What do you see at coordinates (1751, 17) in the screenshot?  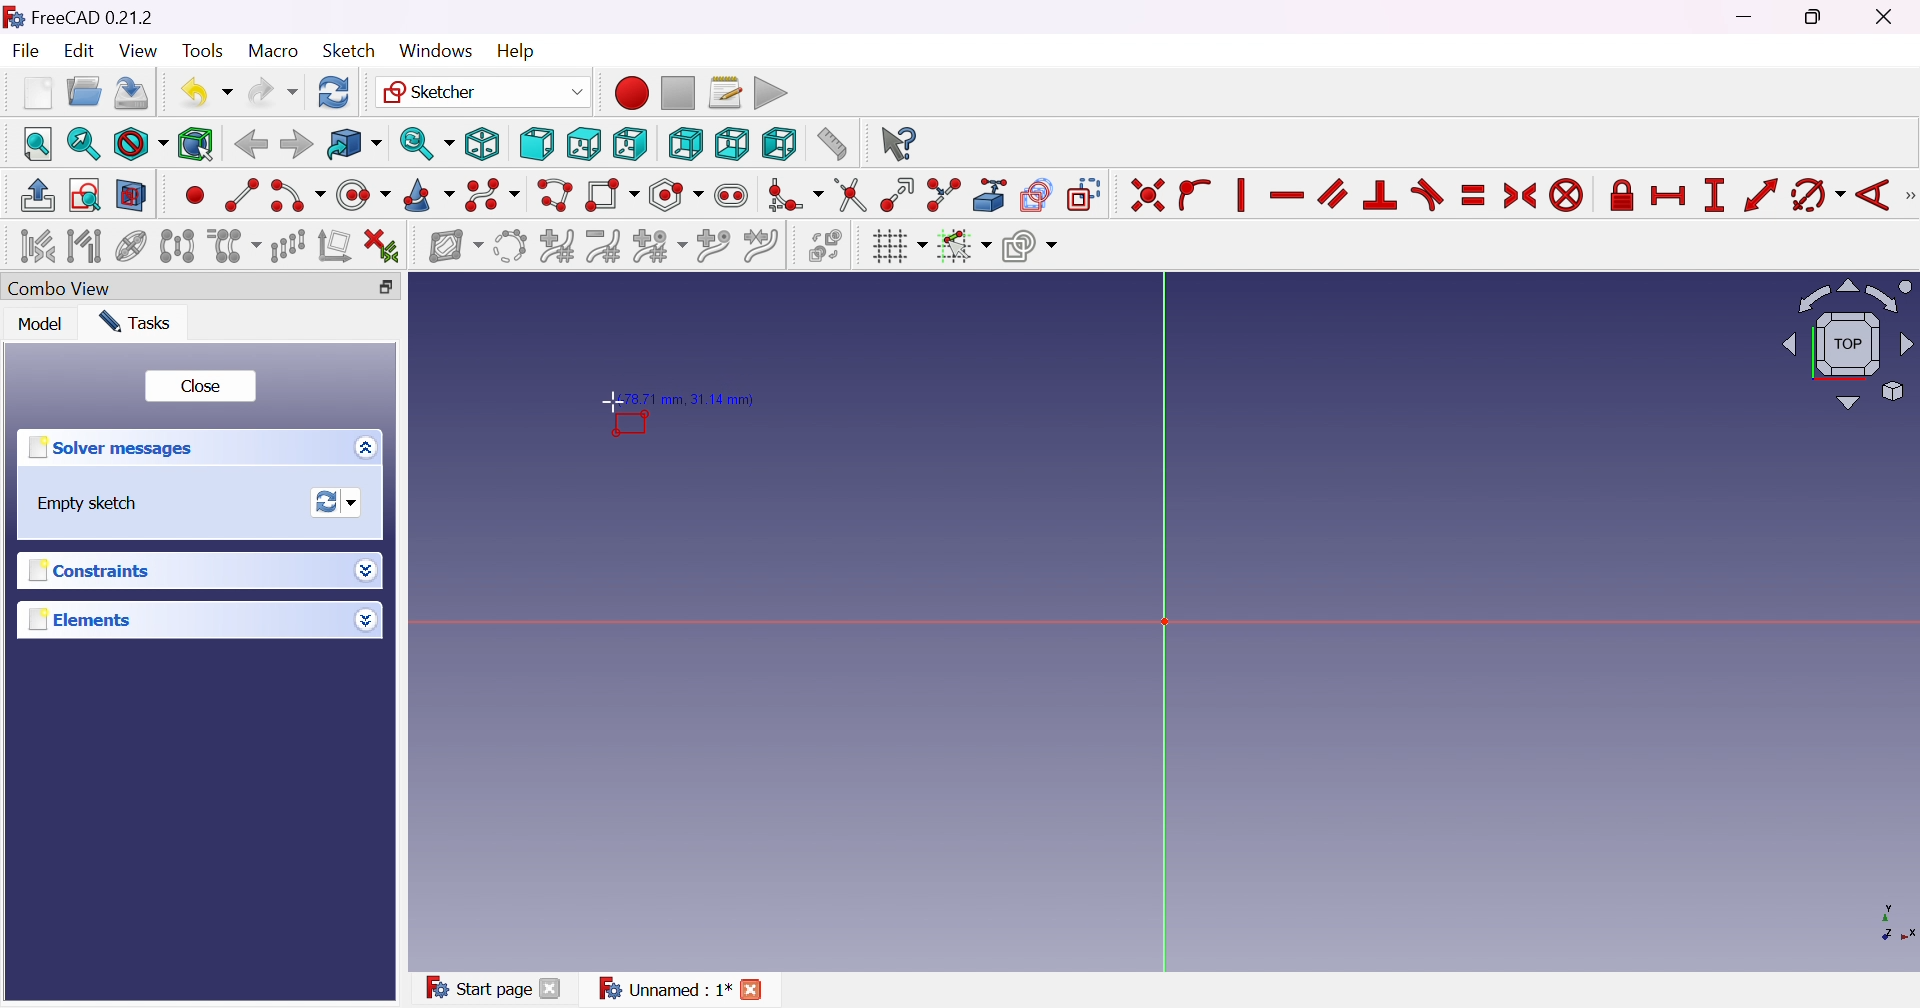 I see `Minimize` at bounding box center [1751, 17].